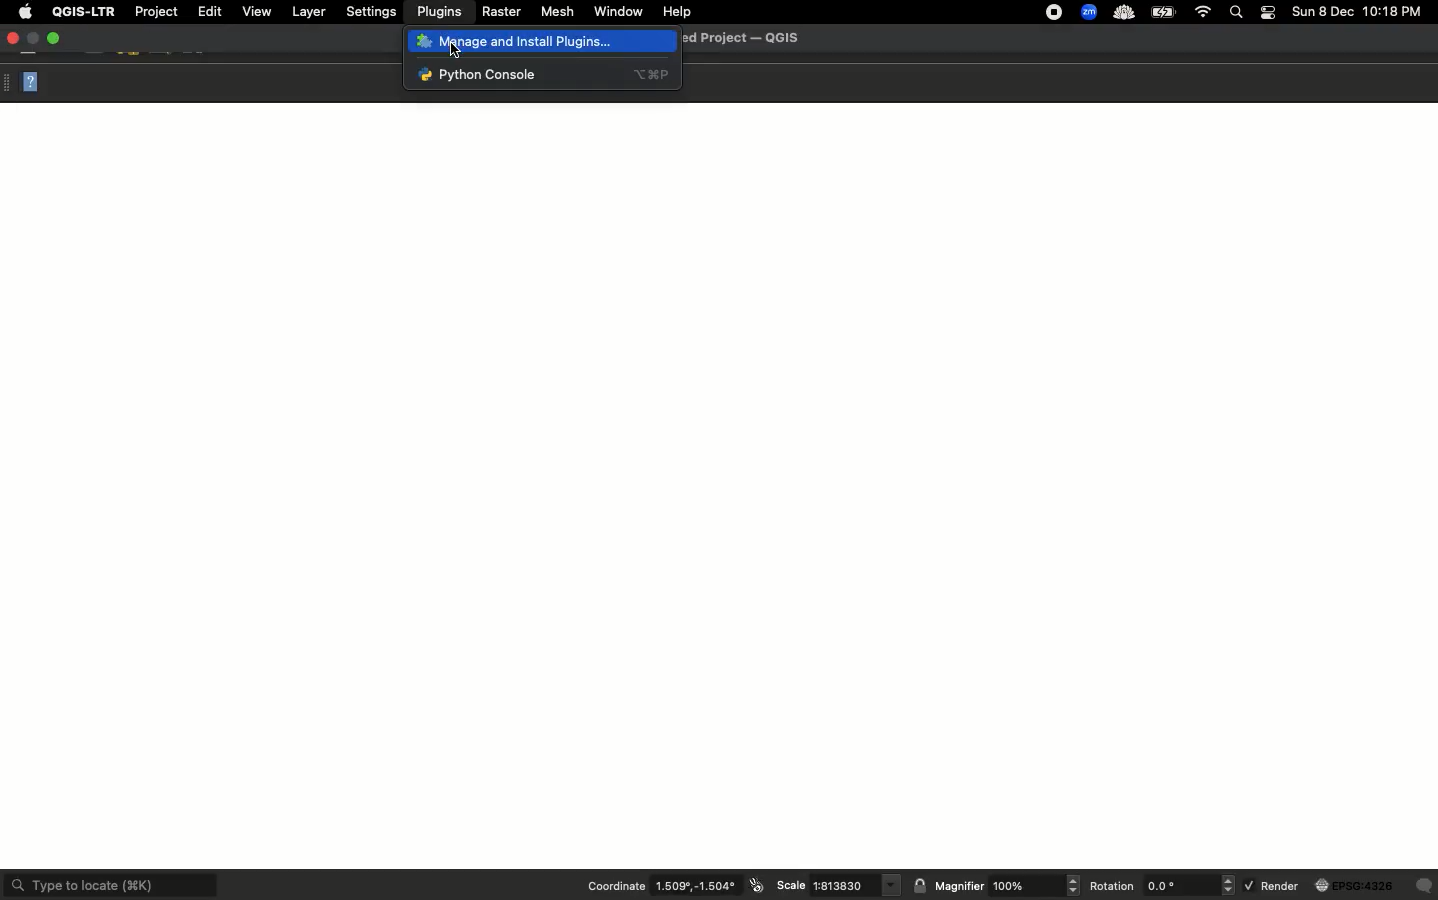 The width and height of the screenshot is (1438, 900). What do you see at coordinates (1163, 887) in the screenshot?
I see `Rotation` at bounding box center [1163, 887].